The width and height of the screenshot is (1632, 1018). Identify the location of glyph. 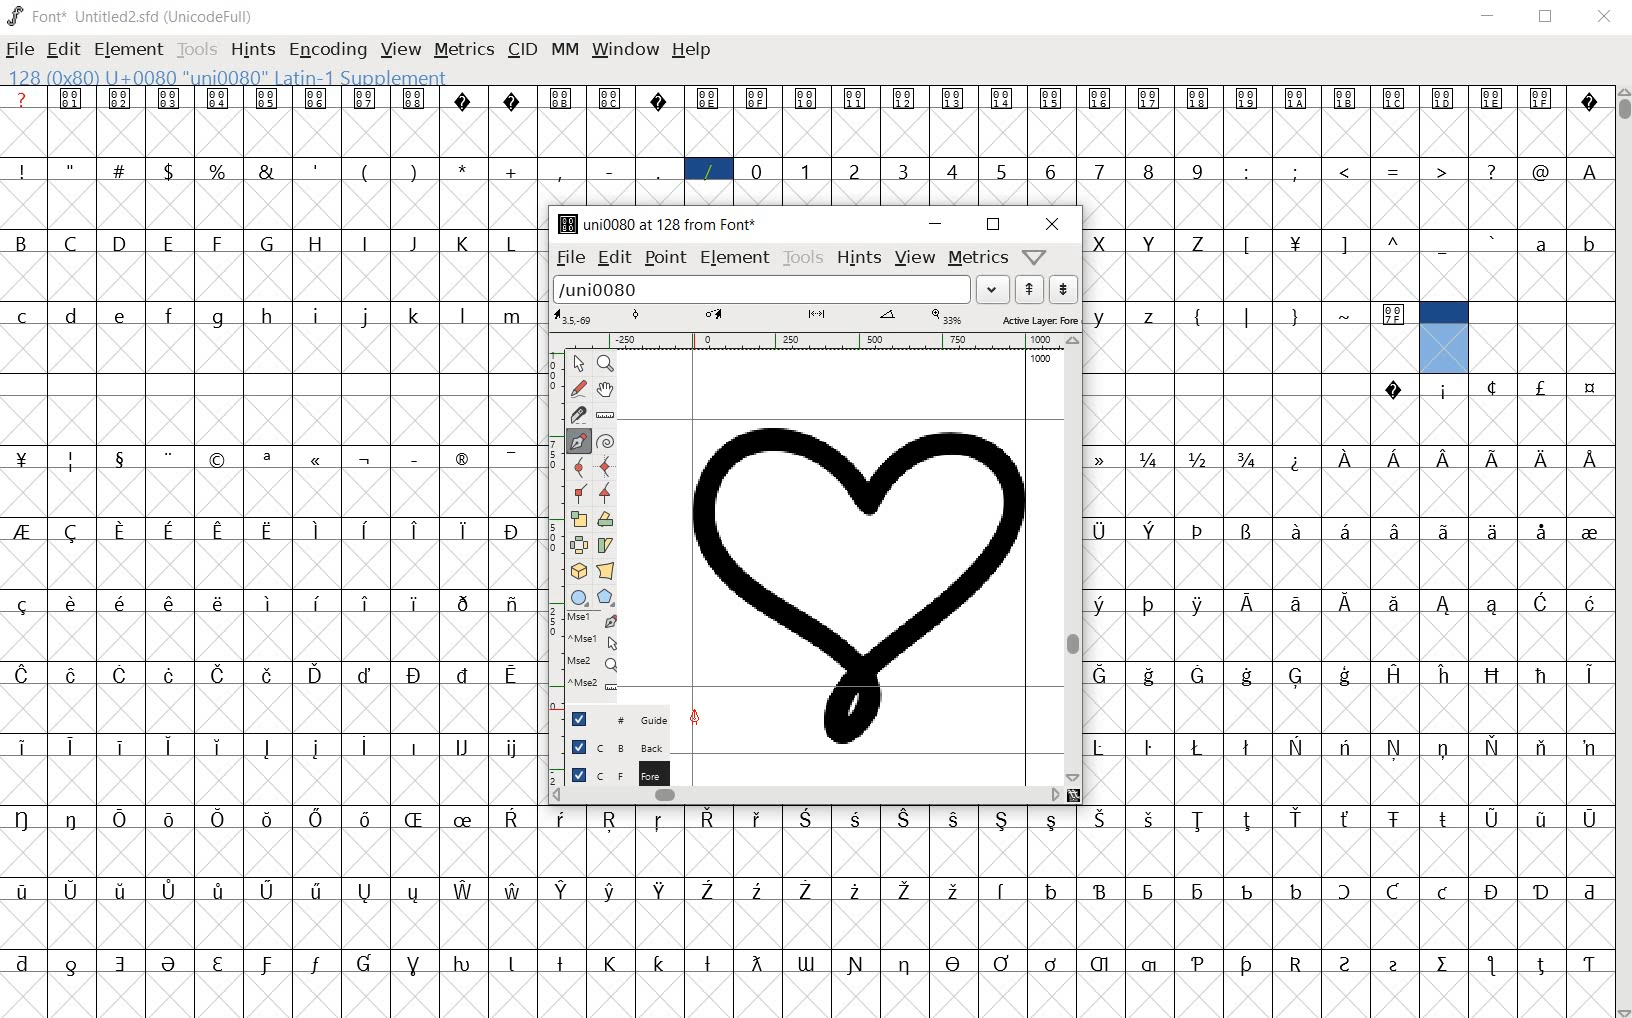
(1198, 99).